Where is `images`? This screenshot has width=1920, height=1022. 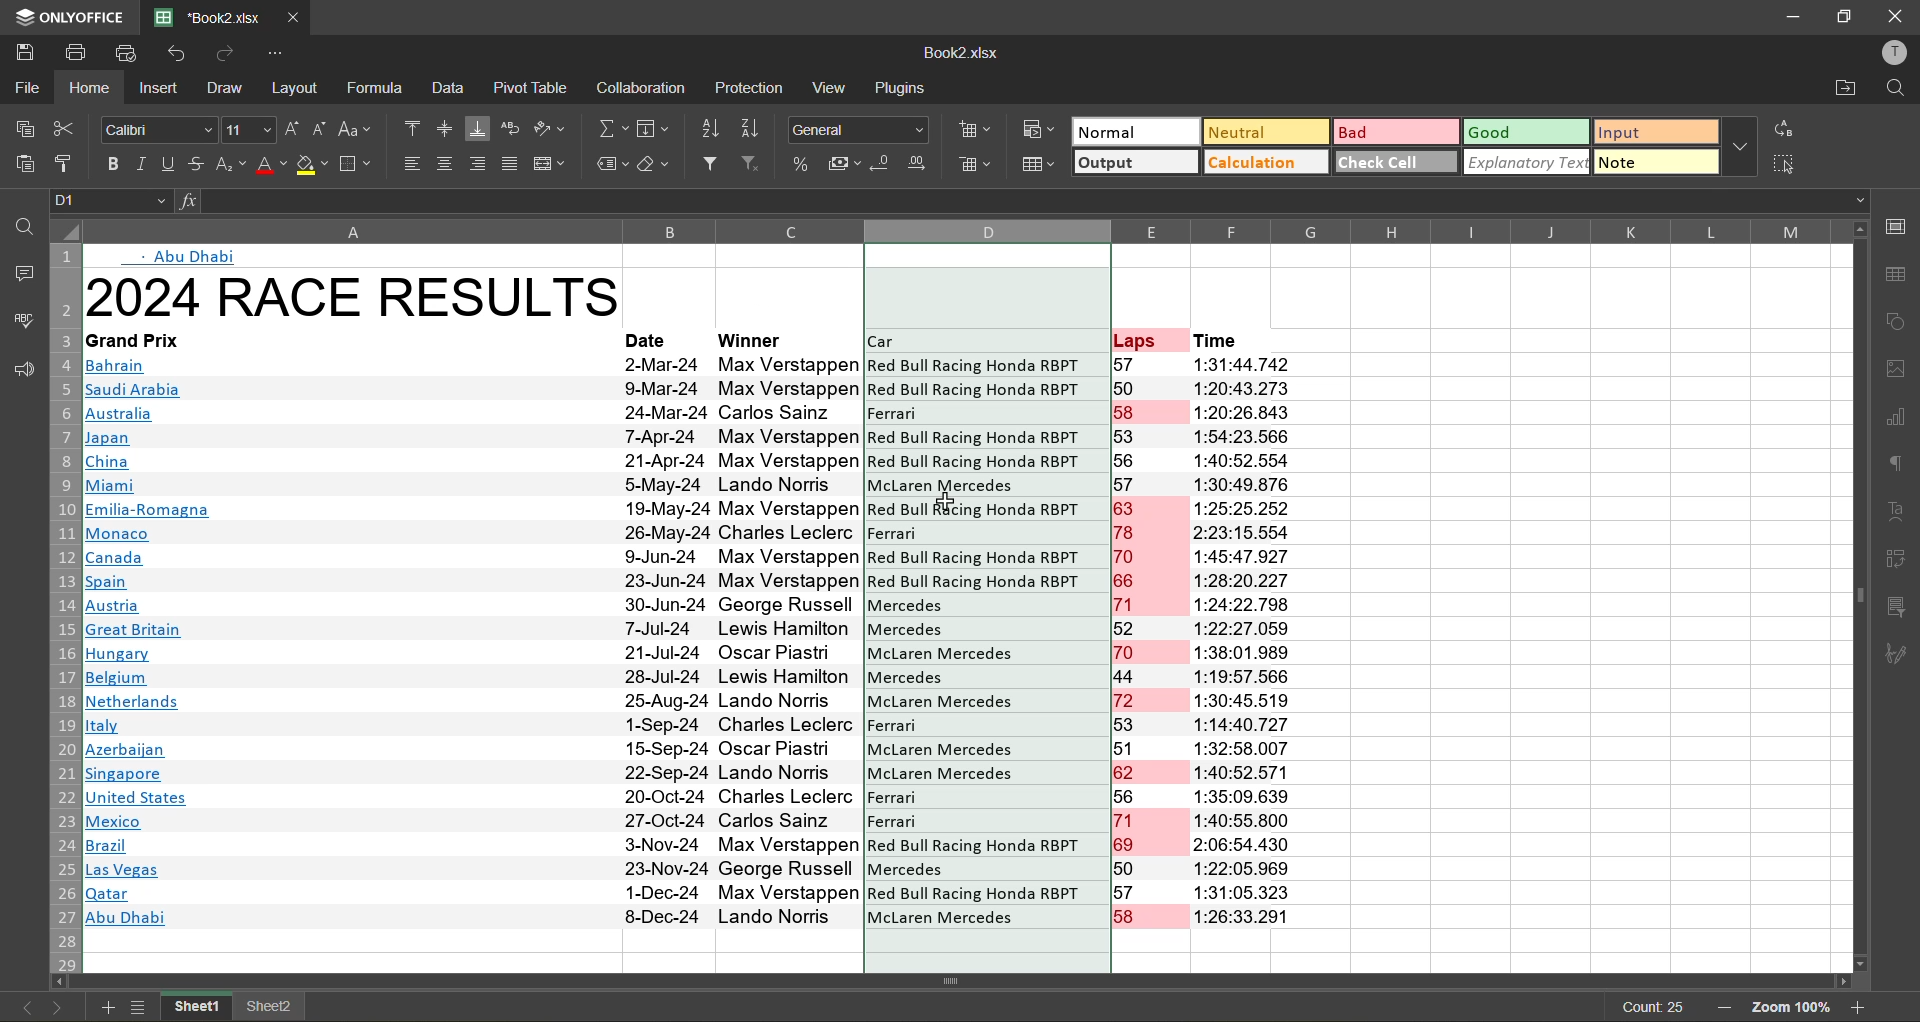 images is located at coordinates (1900, 372).